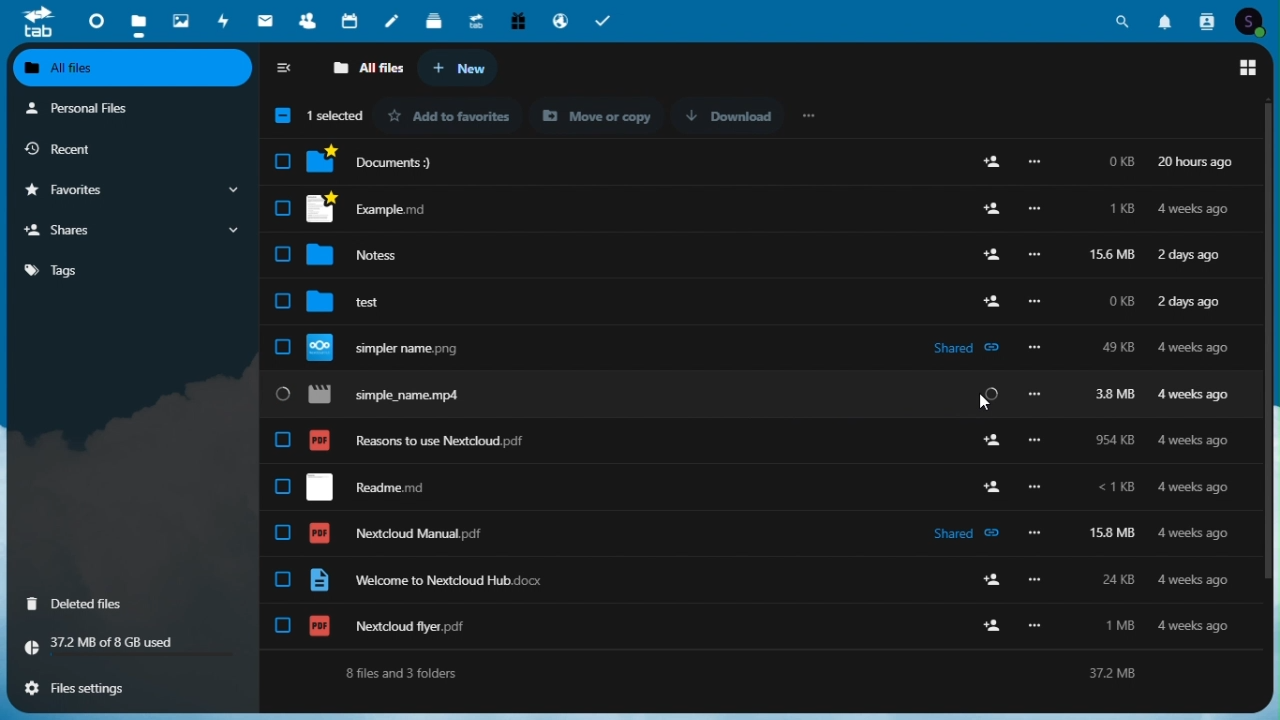  Describe the element at coordinates (983, 404) in the screenshot. I see `cursor` at that location.